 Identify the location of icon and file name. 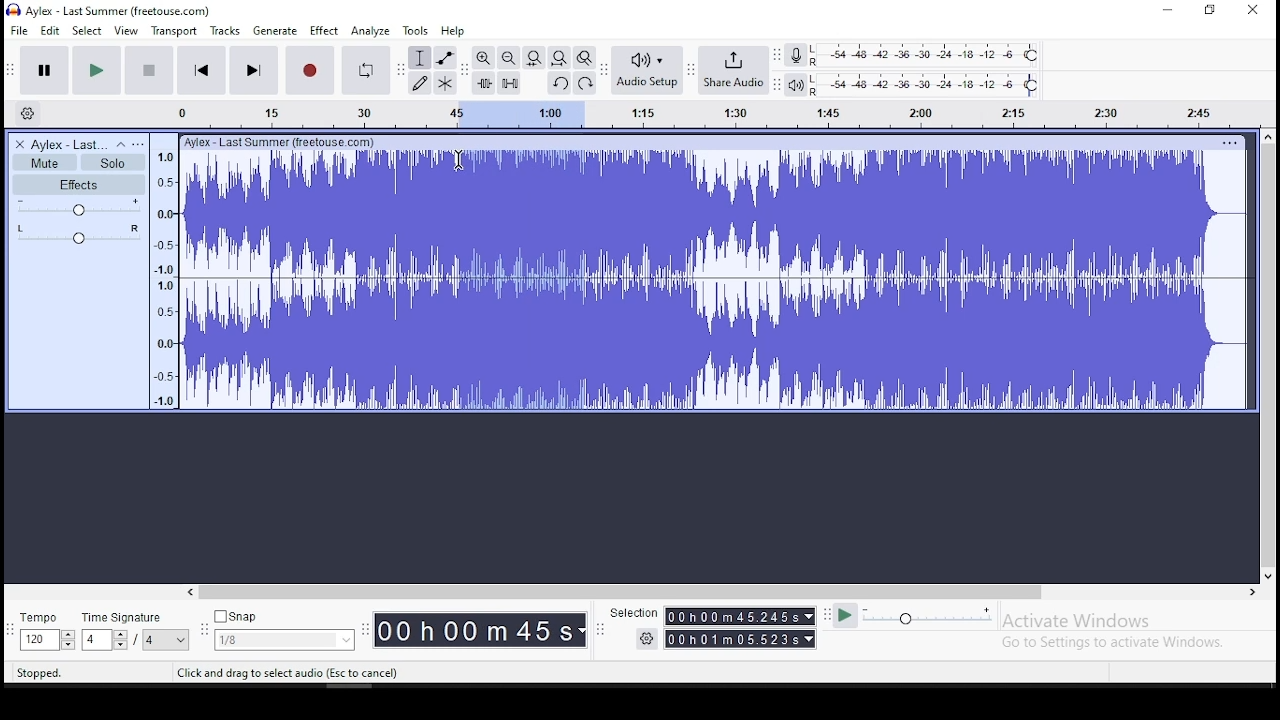
(110, 10).